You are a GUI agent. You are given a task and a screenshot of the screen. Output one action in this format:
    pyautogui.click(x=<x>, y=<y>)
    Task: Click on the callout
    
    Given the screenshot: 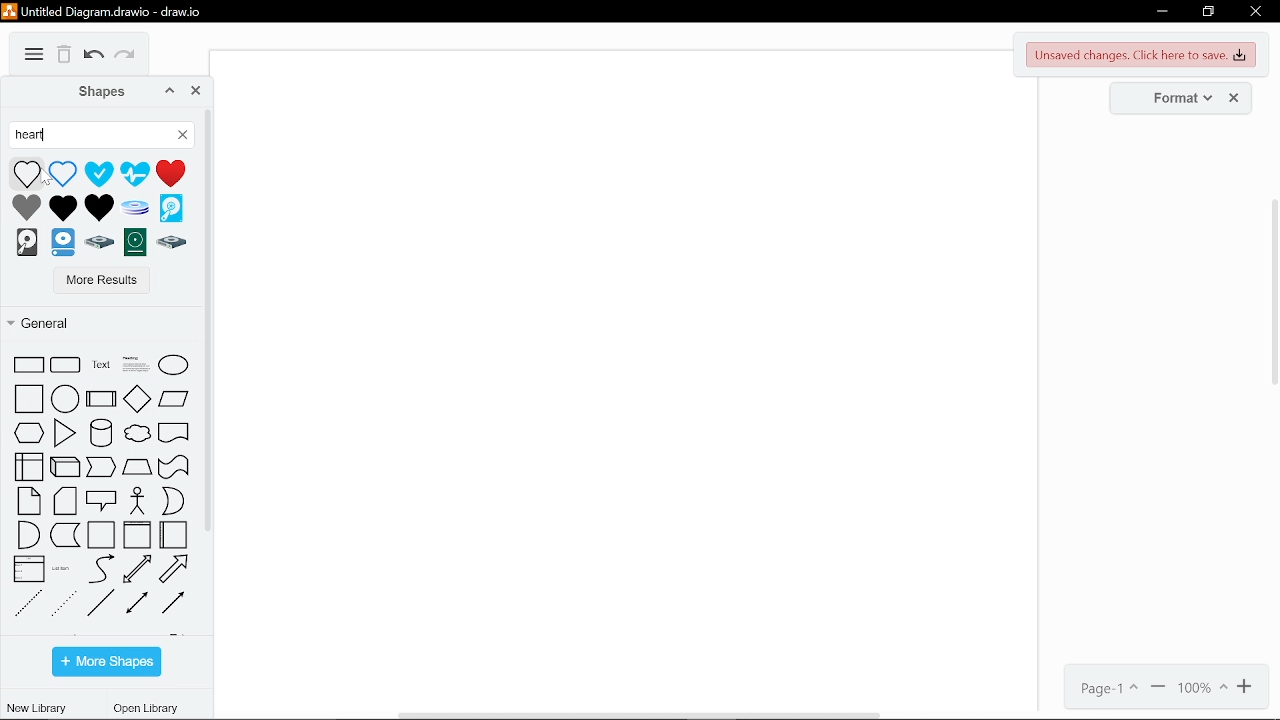 What is the action you would take?
    pyautogui.click(x=102, y=502)
    